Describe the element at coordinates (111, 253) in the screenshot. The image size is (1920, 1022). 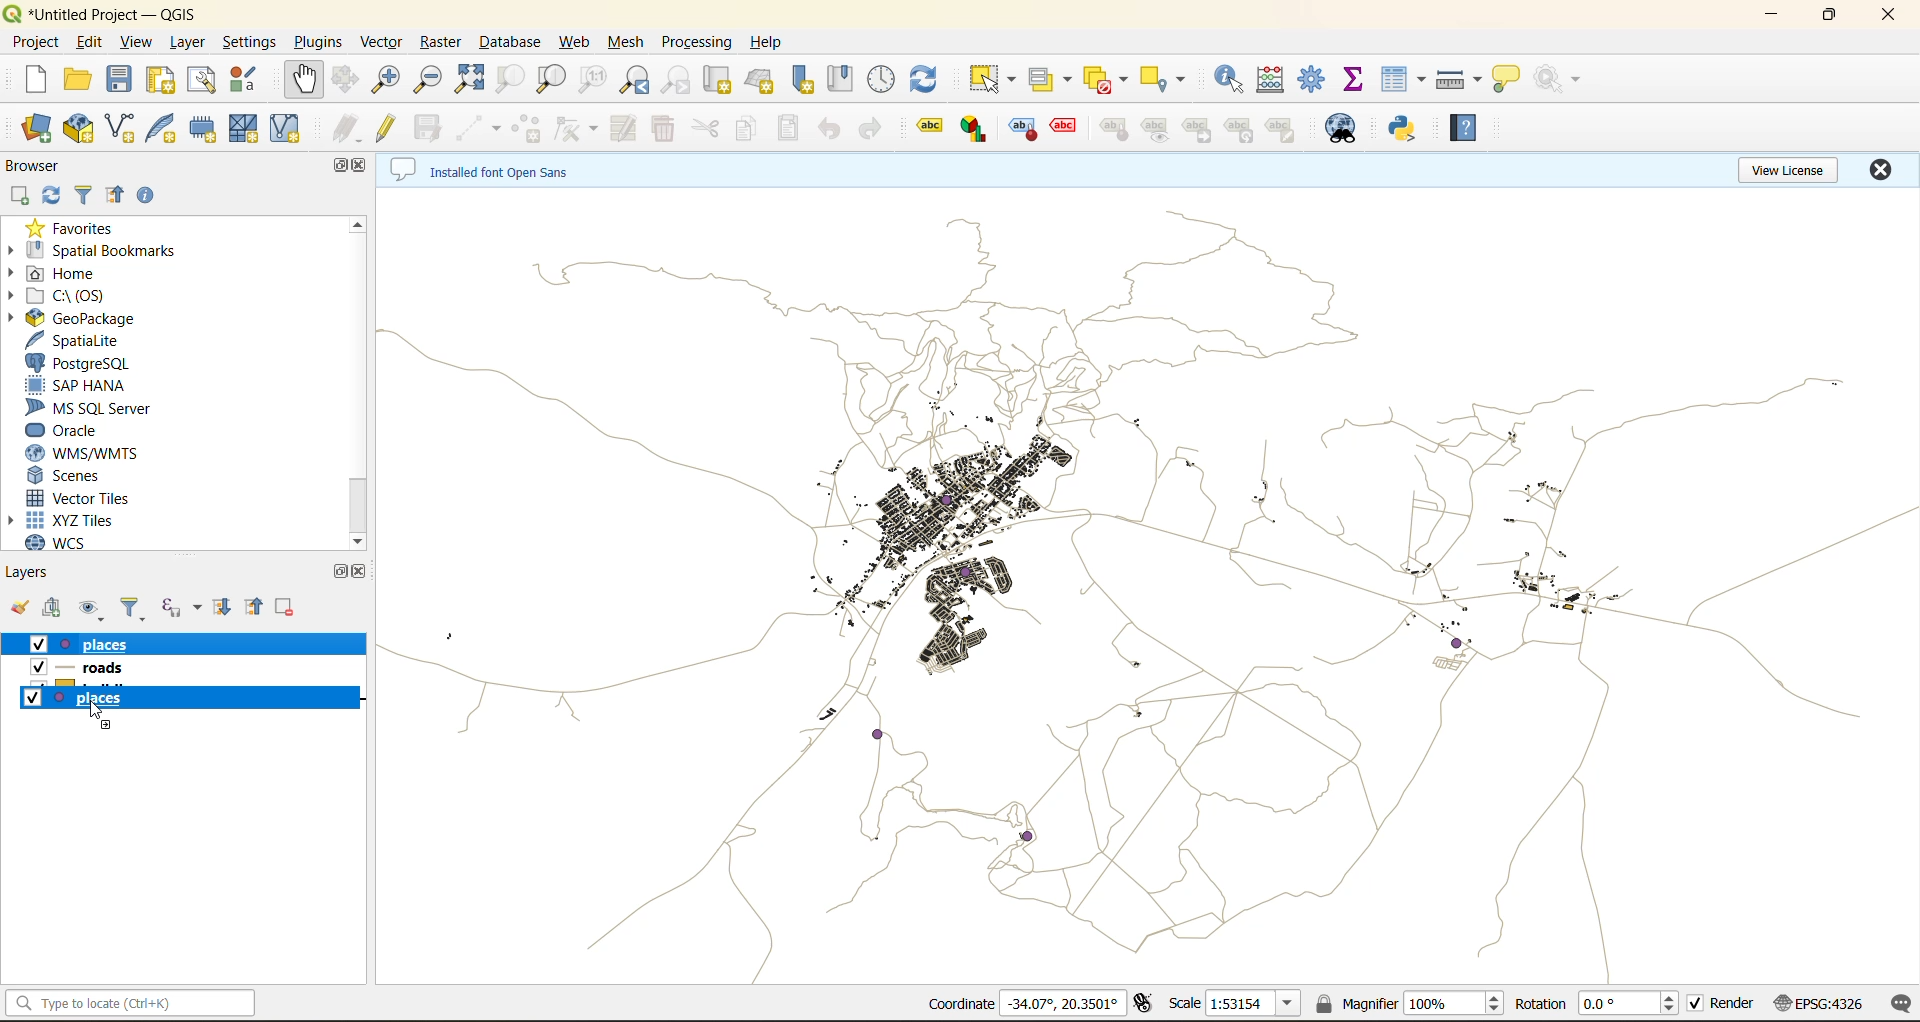
I see `spatial bookmarks` at that location.